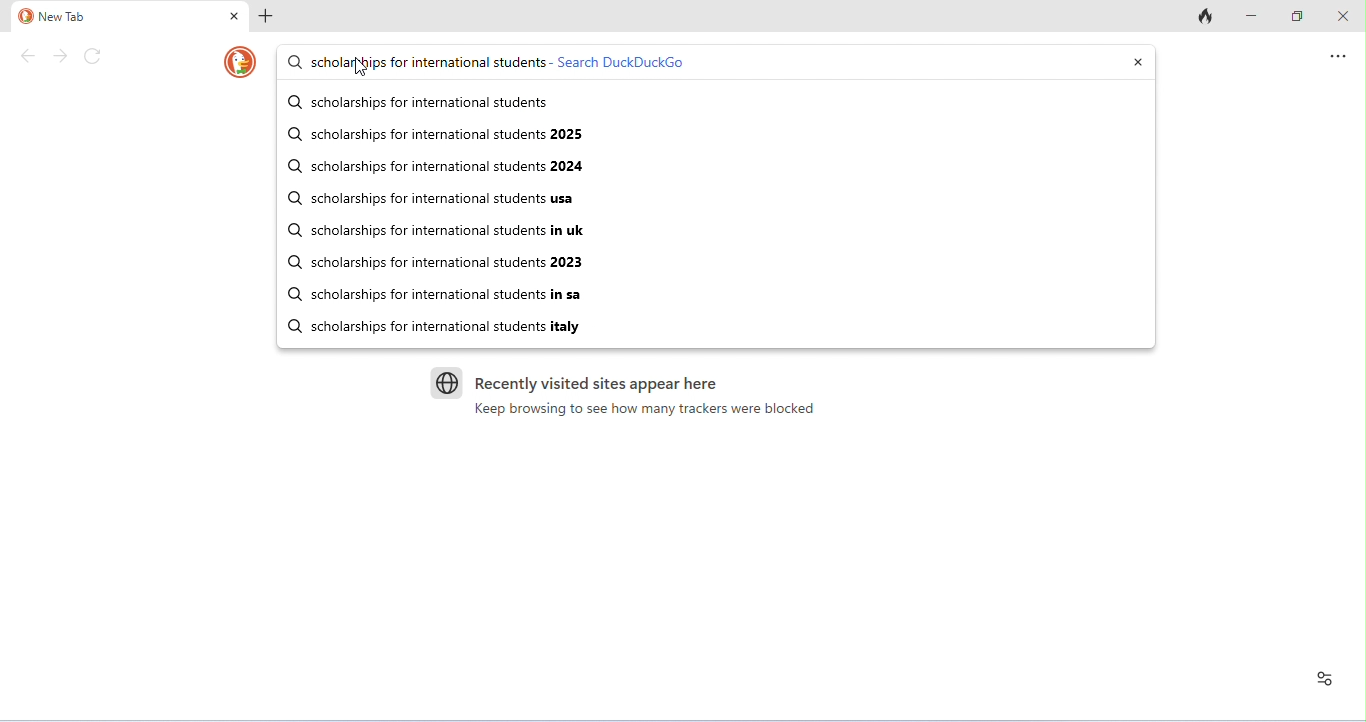 This screenshot has width=1366, height=722. Describe the element at coordinates (236, 17) in the screenshot. I see `close` at that location.